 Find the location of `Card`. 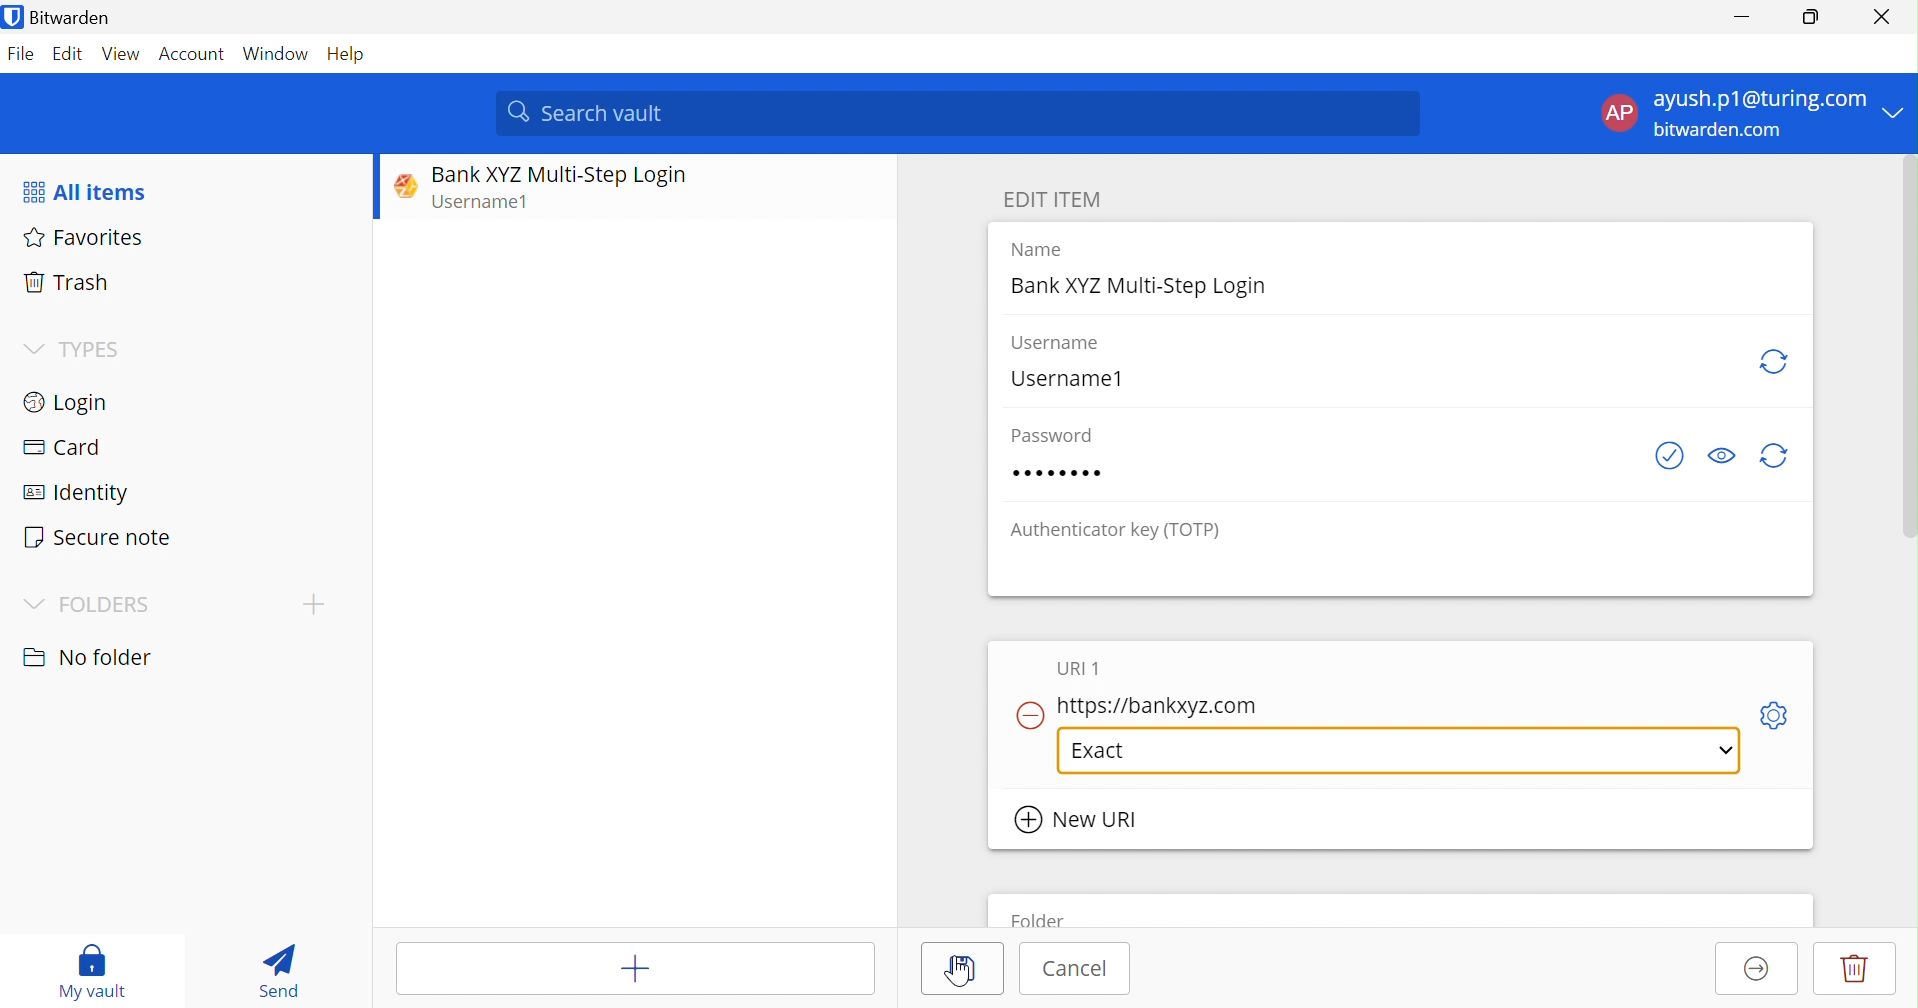

Card is located at coordinates (61, 446).